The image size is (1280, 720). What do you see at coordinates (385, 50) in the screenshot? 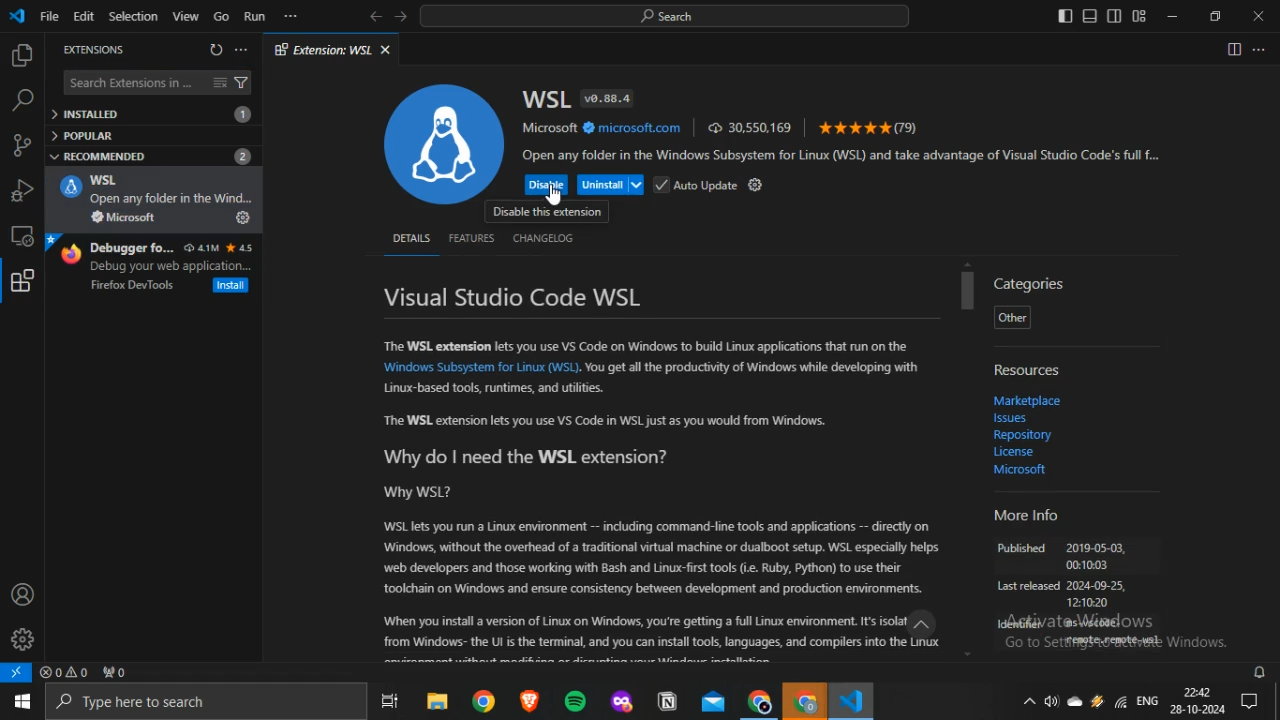
I see `close` at bounding box center [385, 50].